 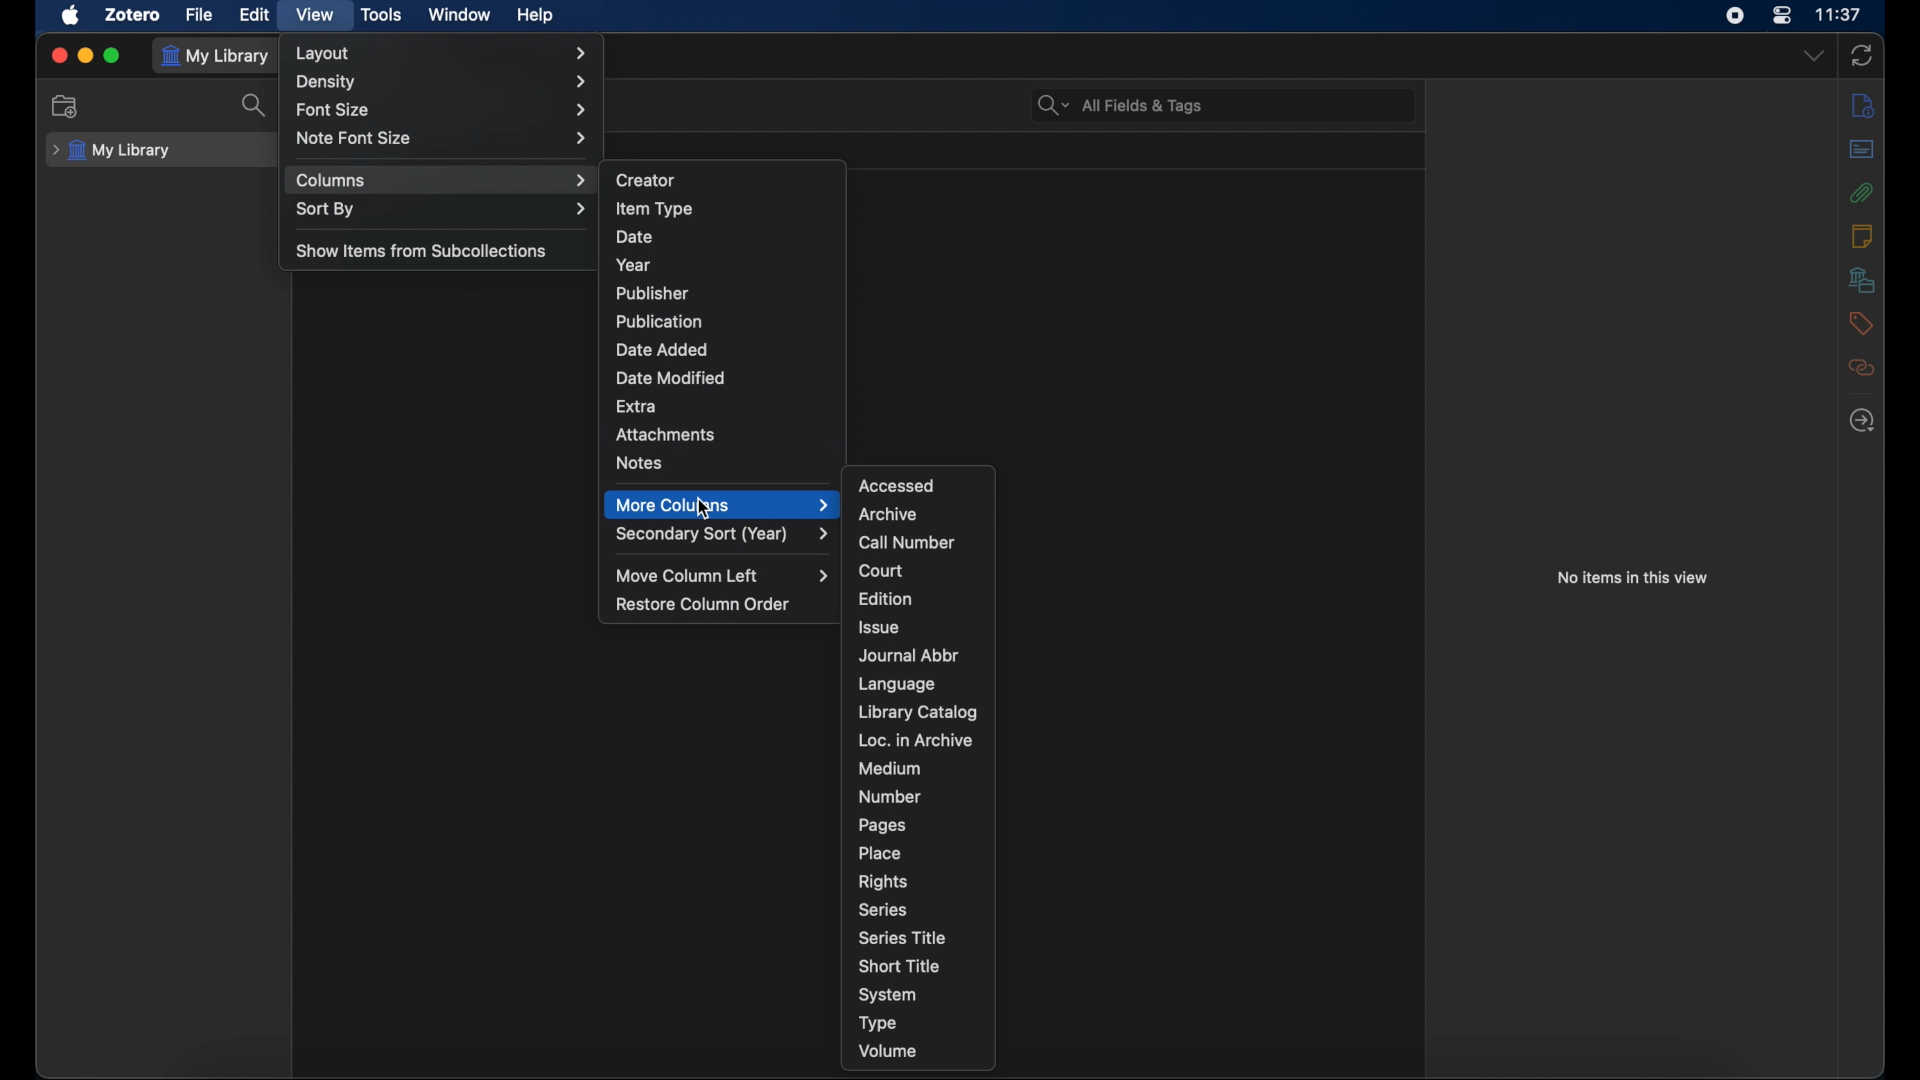 What do you see at coordinates (1633, 576) in the screenshot?
I see `no items in this view` at bounding box center [1633, 576].